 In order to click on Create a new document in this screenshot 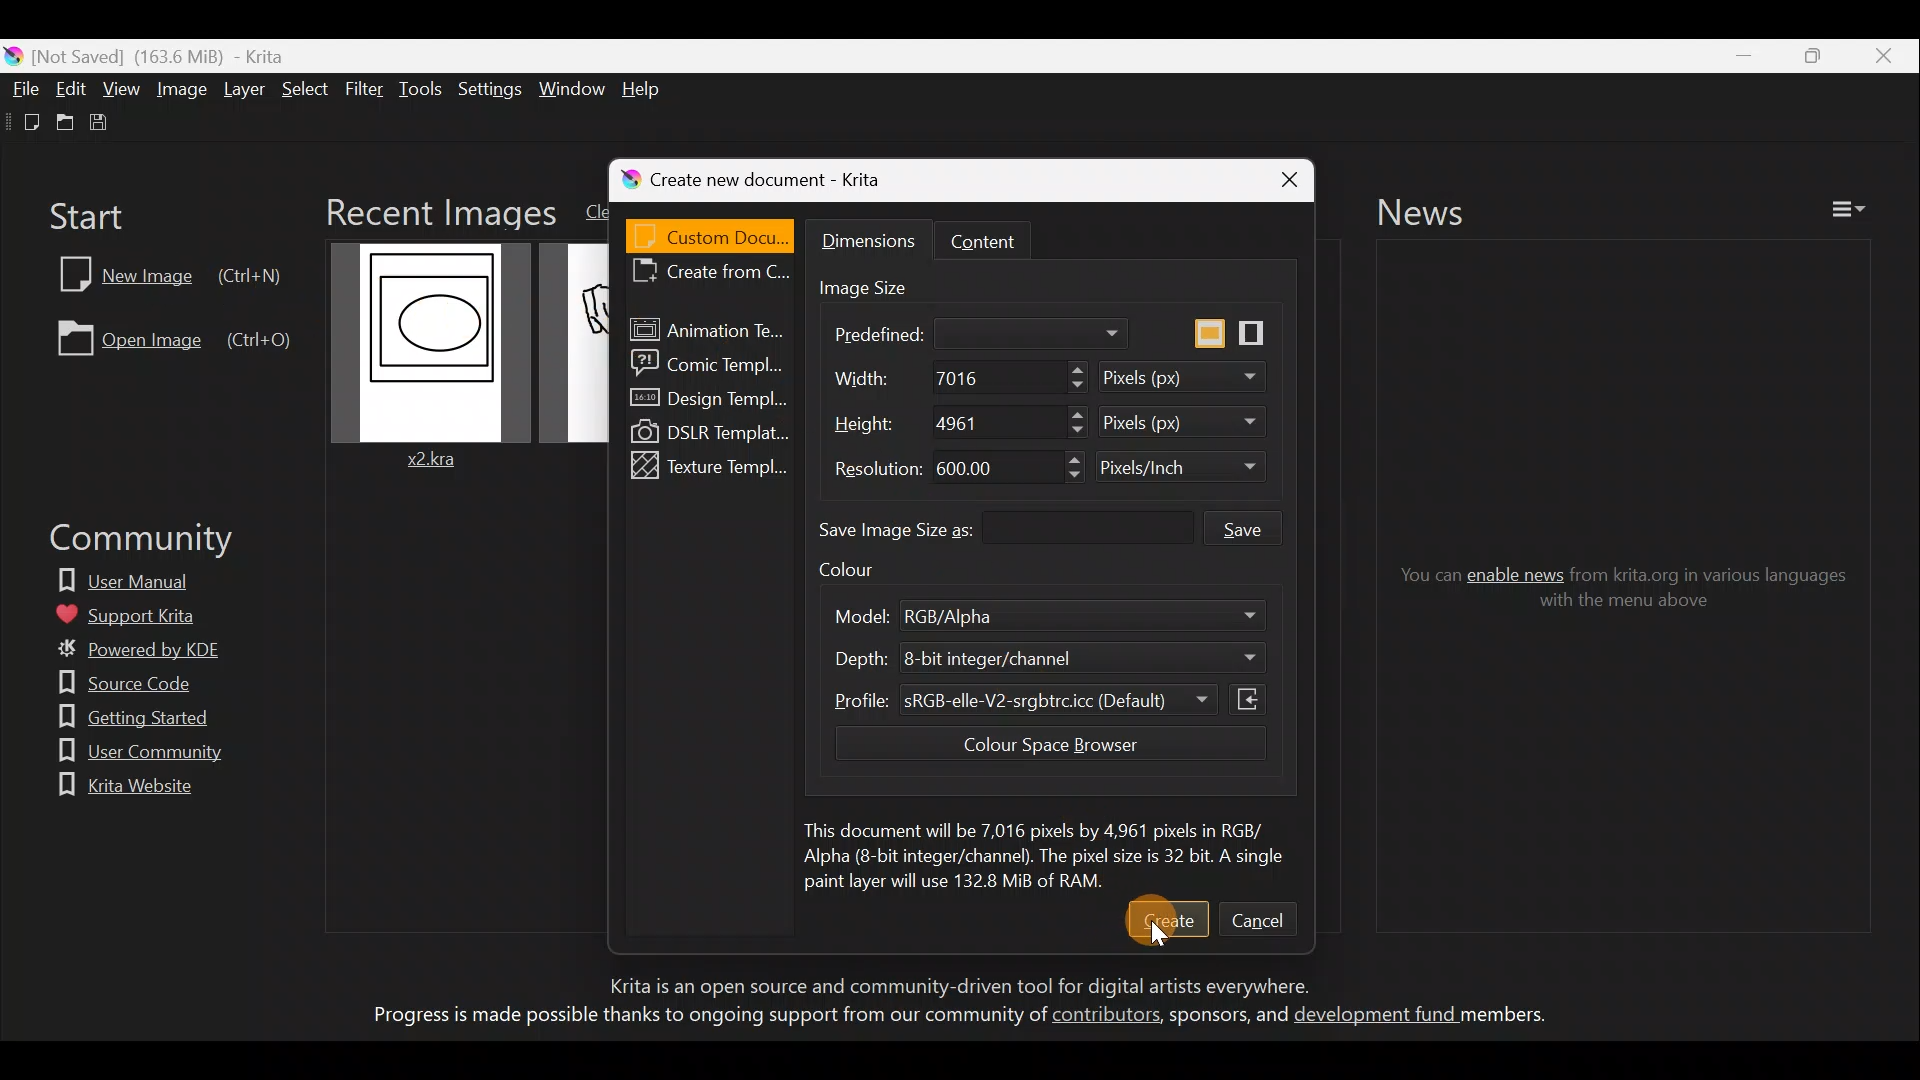, I will do `click(20, 121)`.